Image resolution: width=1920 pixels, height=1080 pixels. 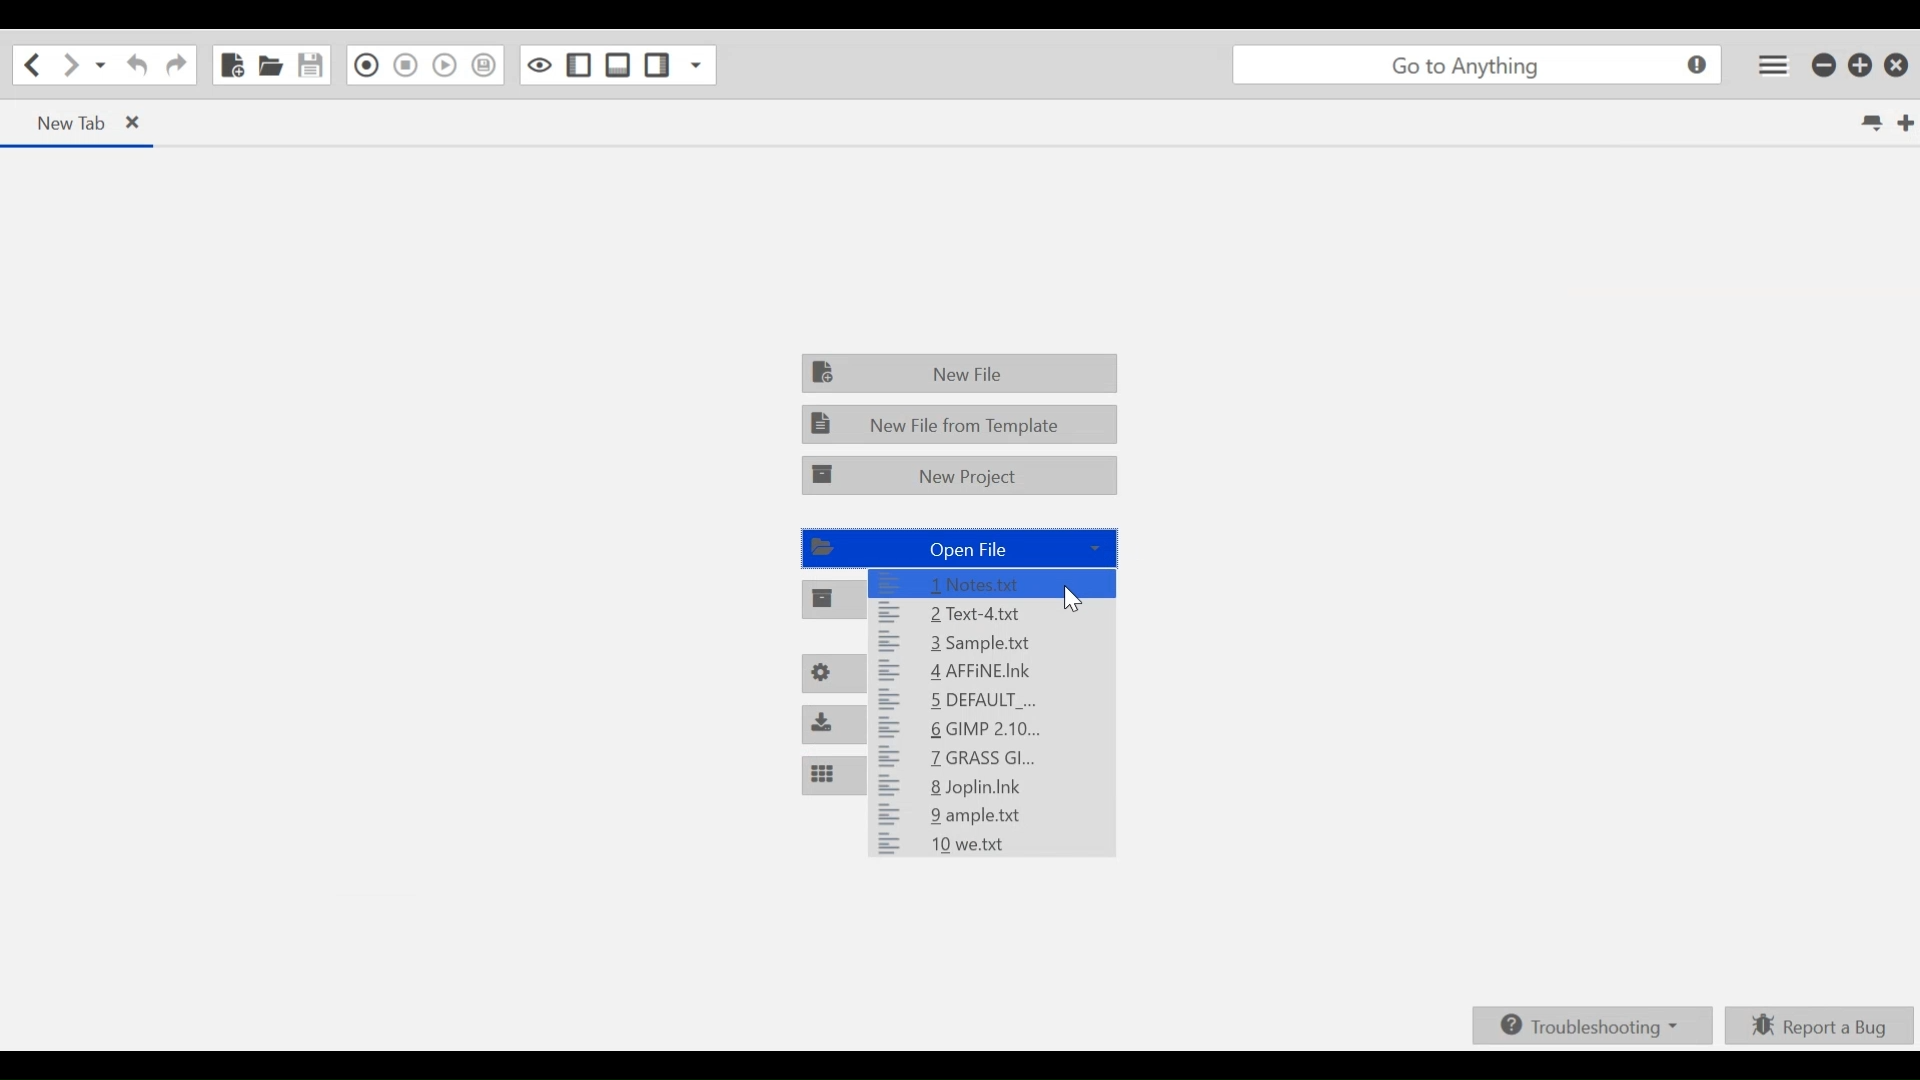 What do you see at coordinates (1901, 124) in the screenshot?
I see `New tab` at bounding box center [1901, 124].